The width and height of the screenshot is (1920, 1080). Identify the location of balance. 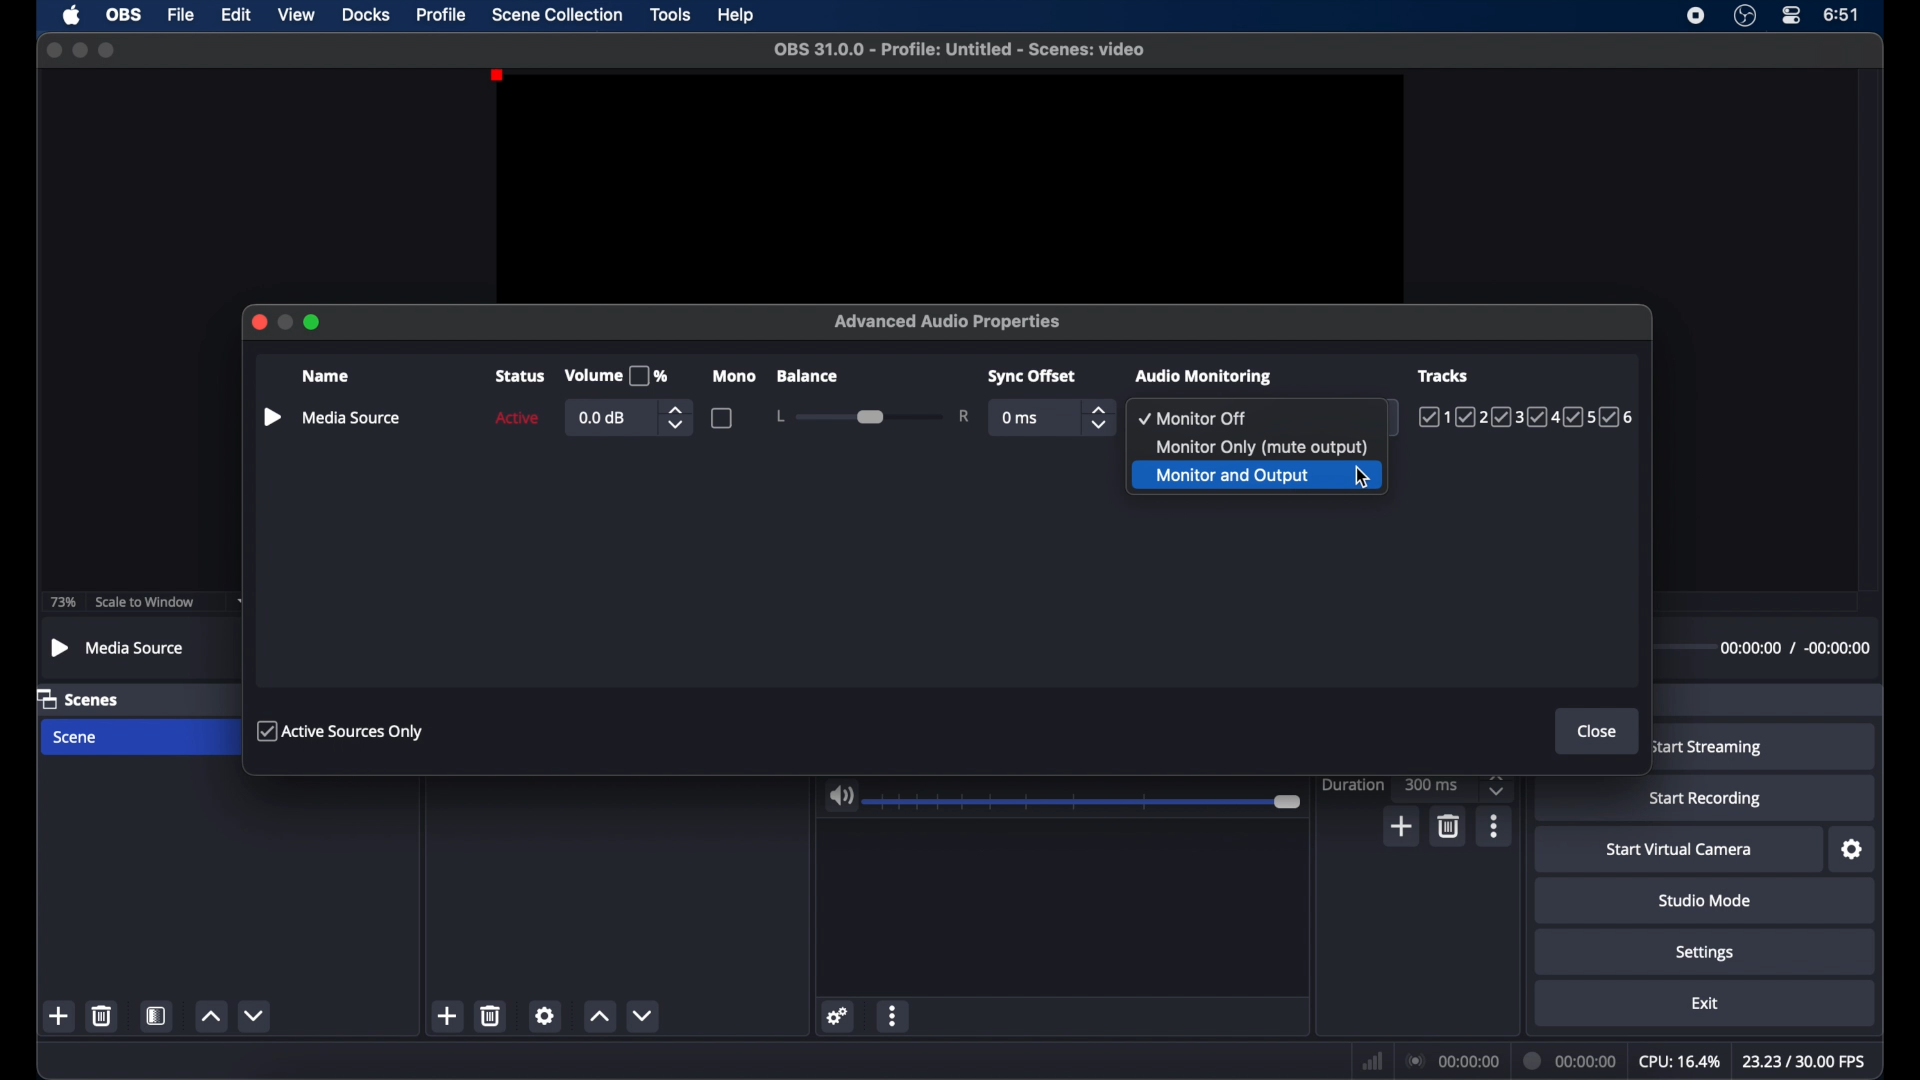
(809, 376).